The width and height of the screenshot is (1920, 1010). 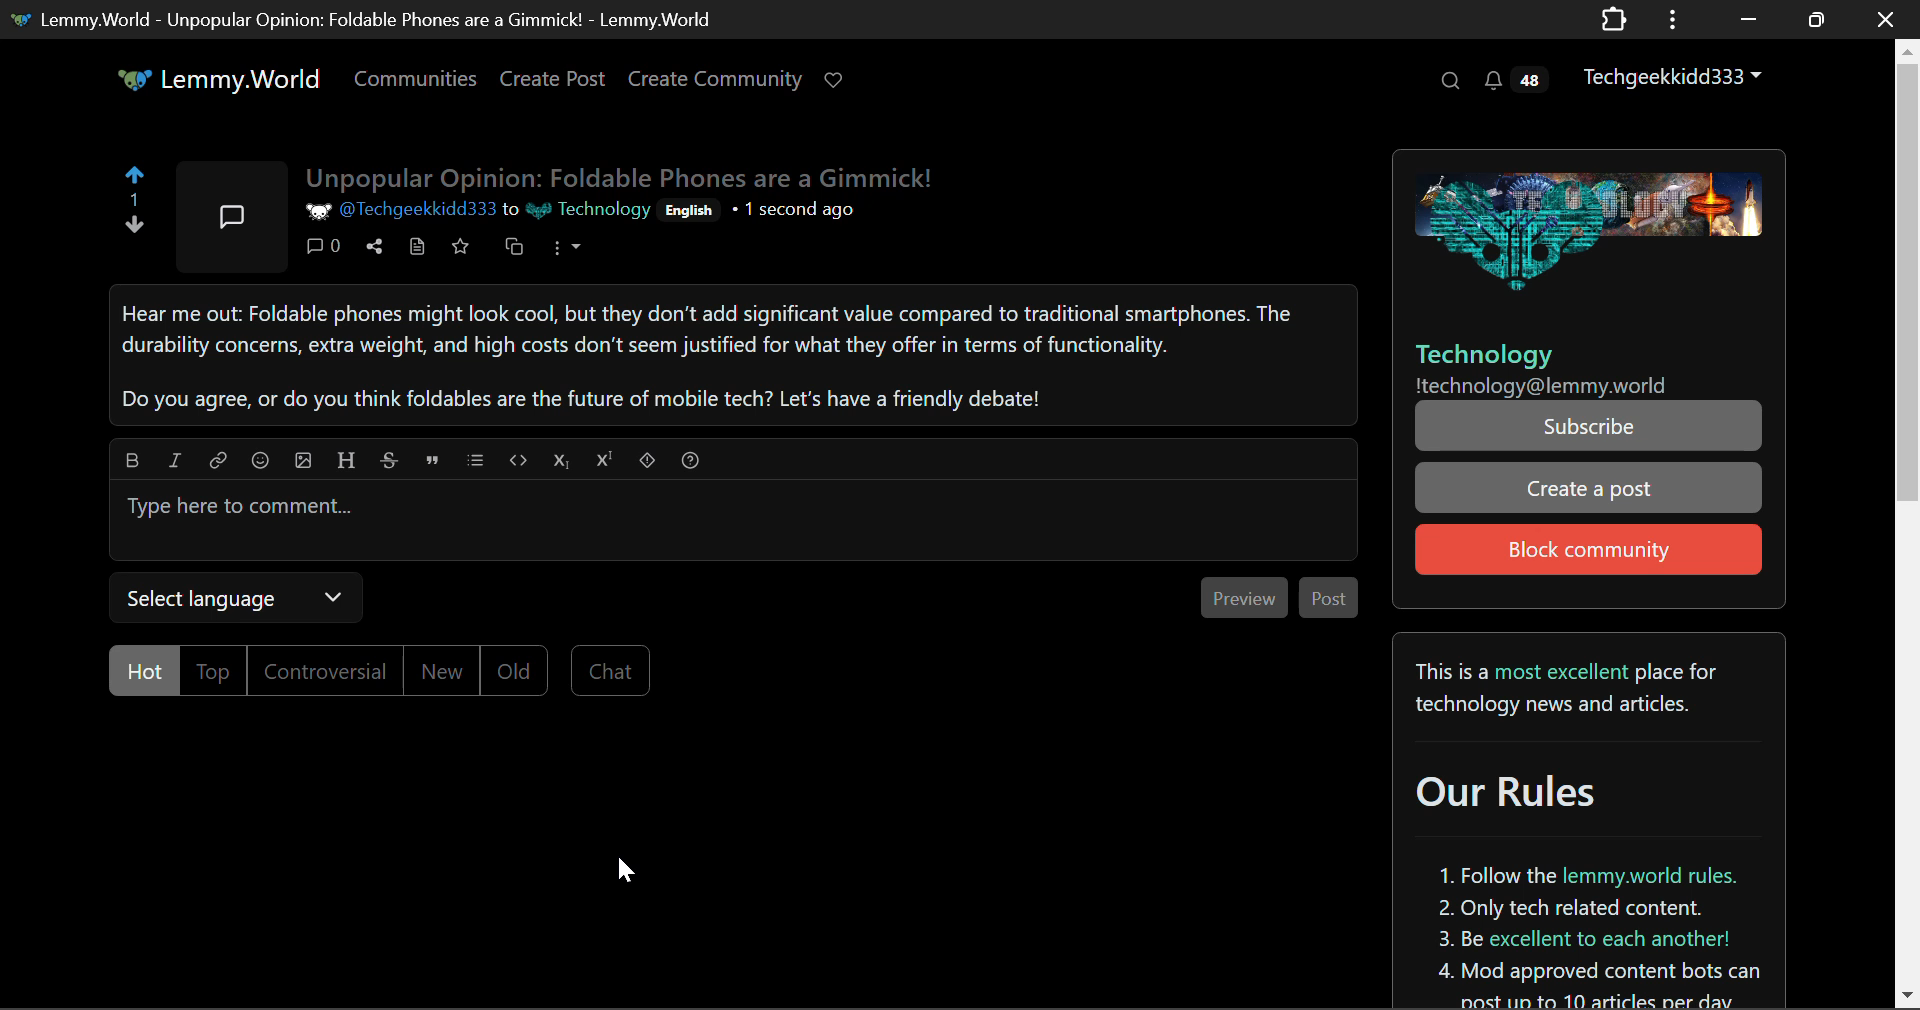 What do you see at coordinates (551, 82) in the screenshot?
I see `Create Post` at bounding box center [551, 82].